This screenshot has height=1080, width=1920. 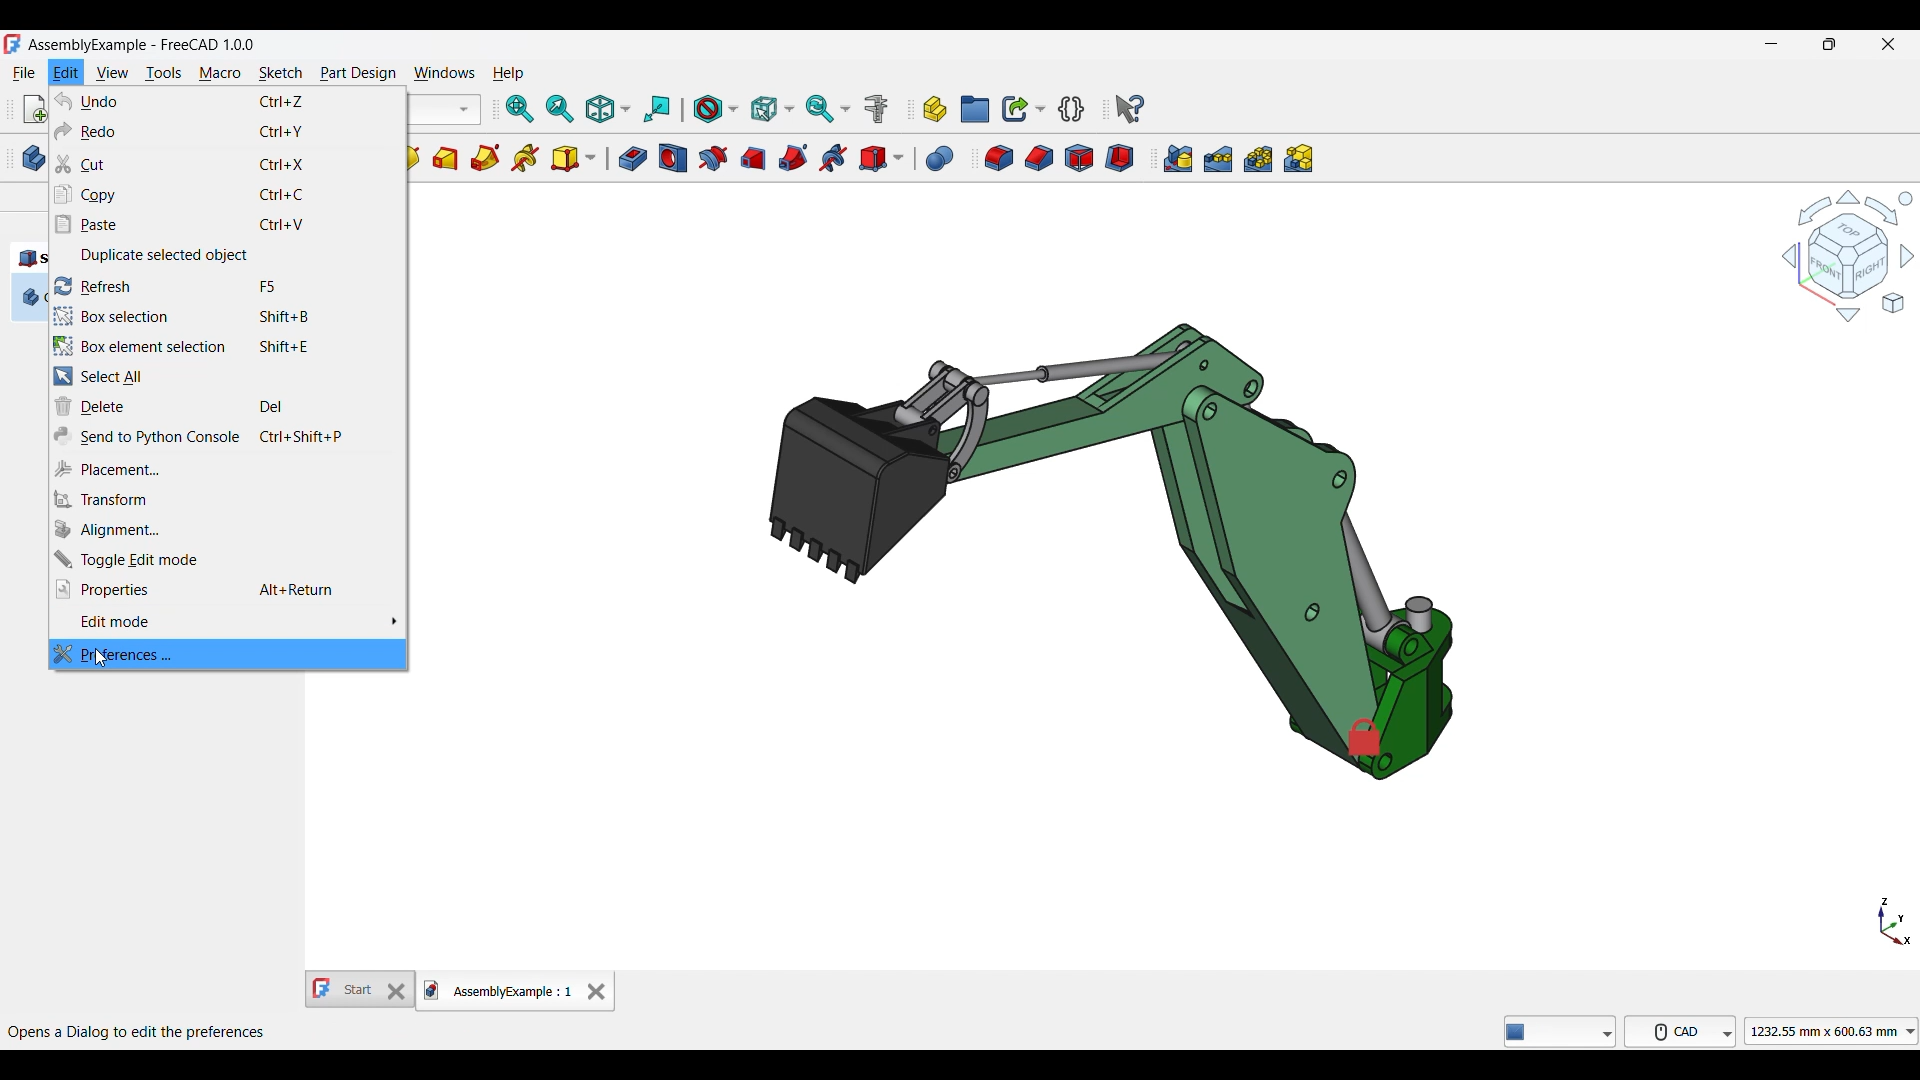 I want to click on Show in smaller tab, so click(x=1830, y=44).